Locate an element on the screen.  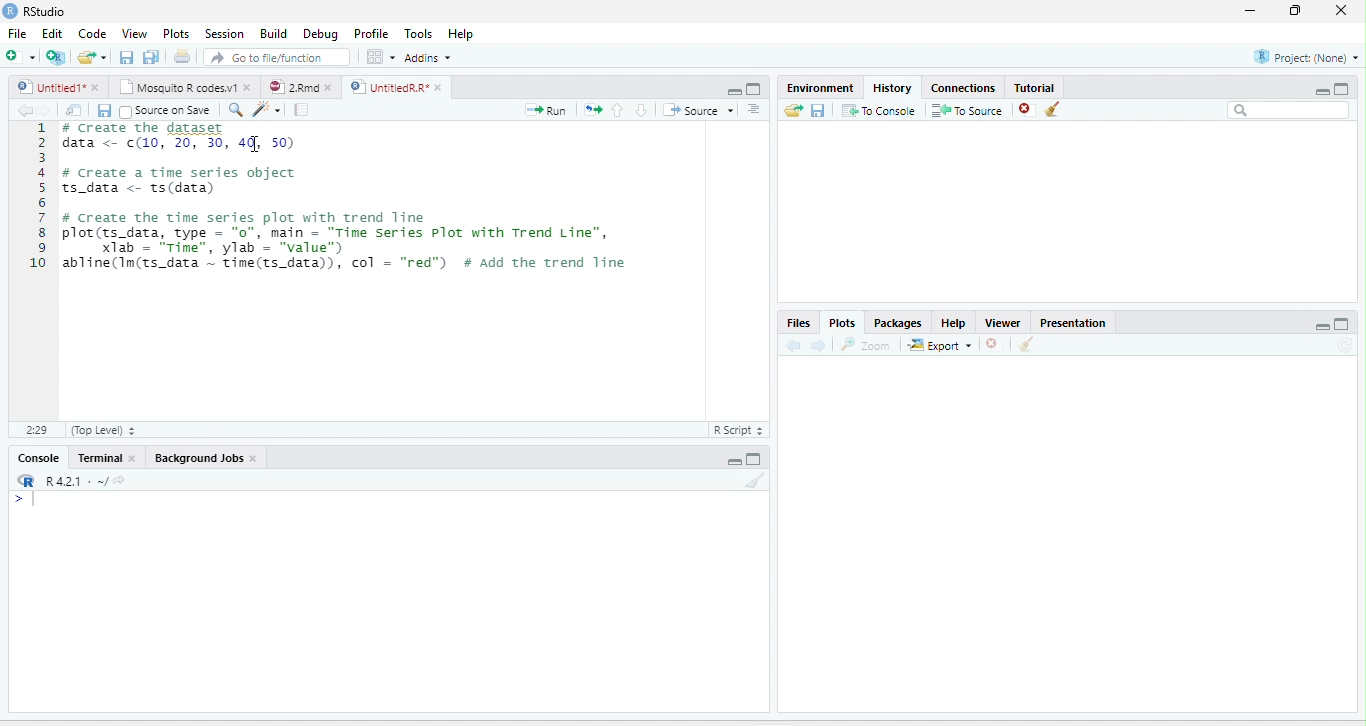
R Script is located at coordinates (739, 430).